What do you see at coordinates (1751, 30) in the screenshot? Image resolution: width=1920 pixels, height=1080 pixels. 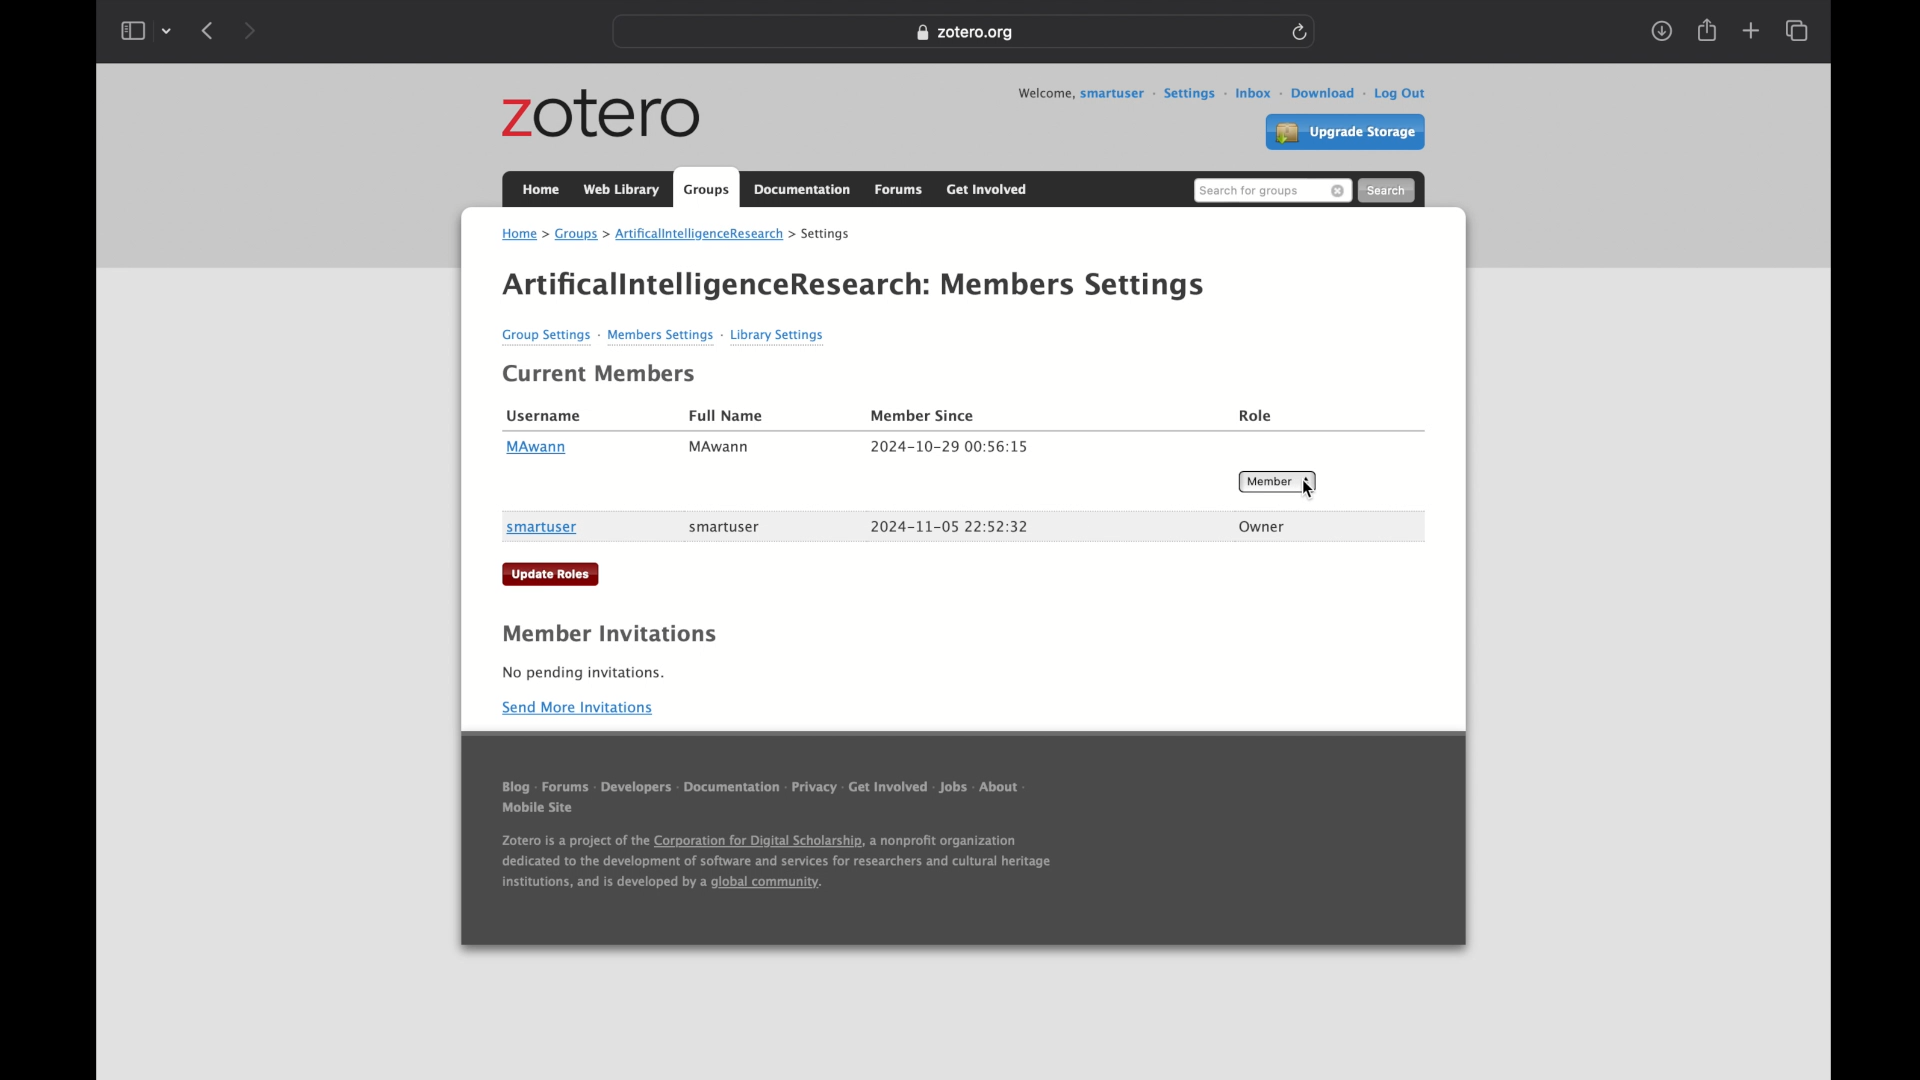 I see `new tab` at bounding box center [1751, 30].